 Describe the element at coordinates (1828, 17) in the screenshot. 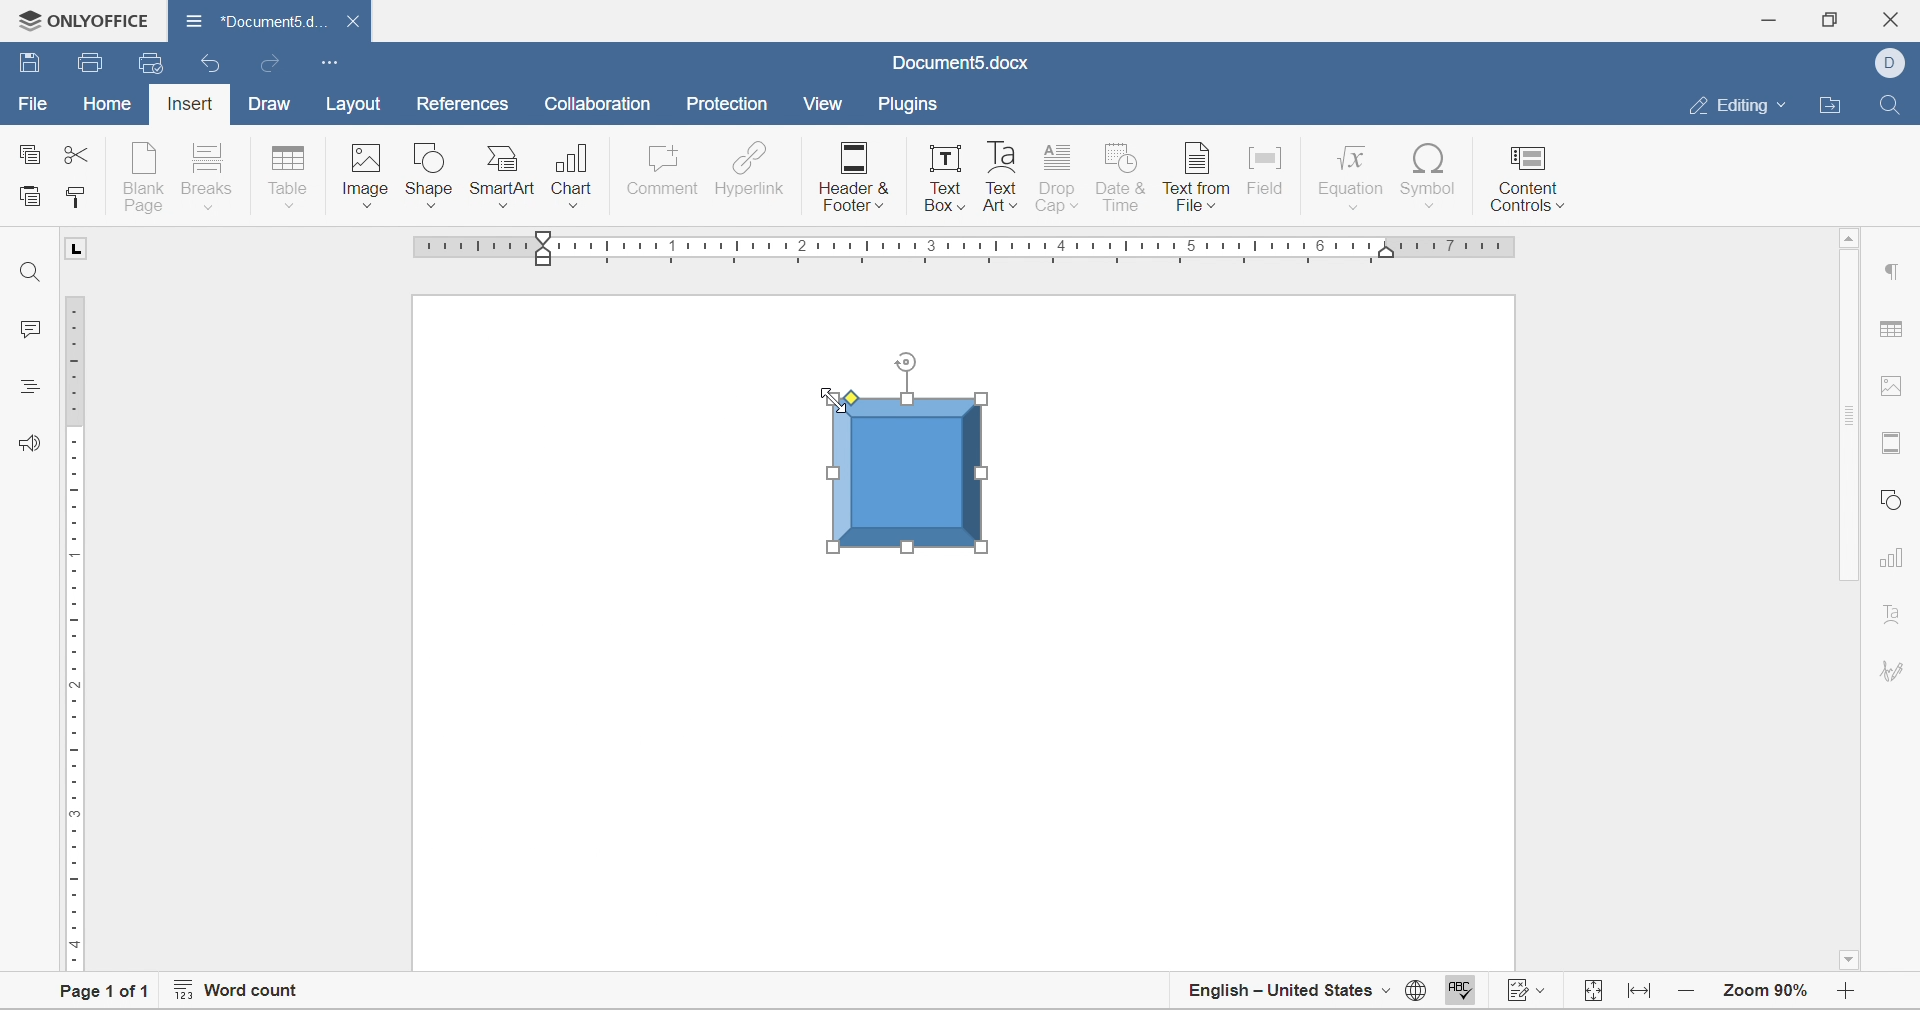

I see `restore down` at that location.